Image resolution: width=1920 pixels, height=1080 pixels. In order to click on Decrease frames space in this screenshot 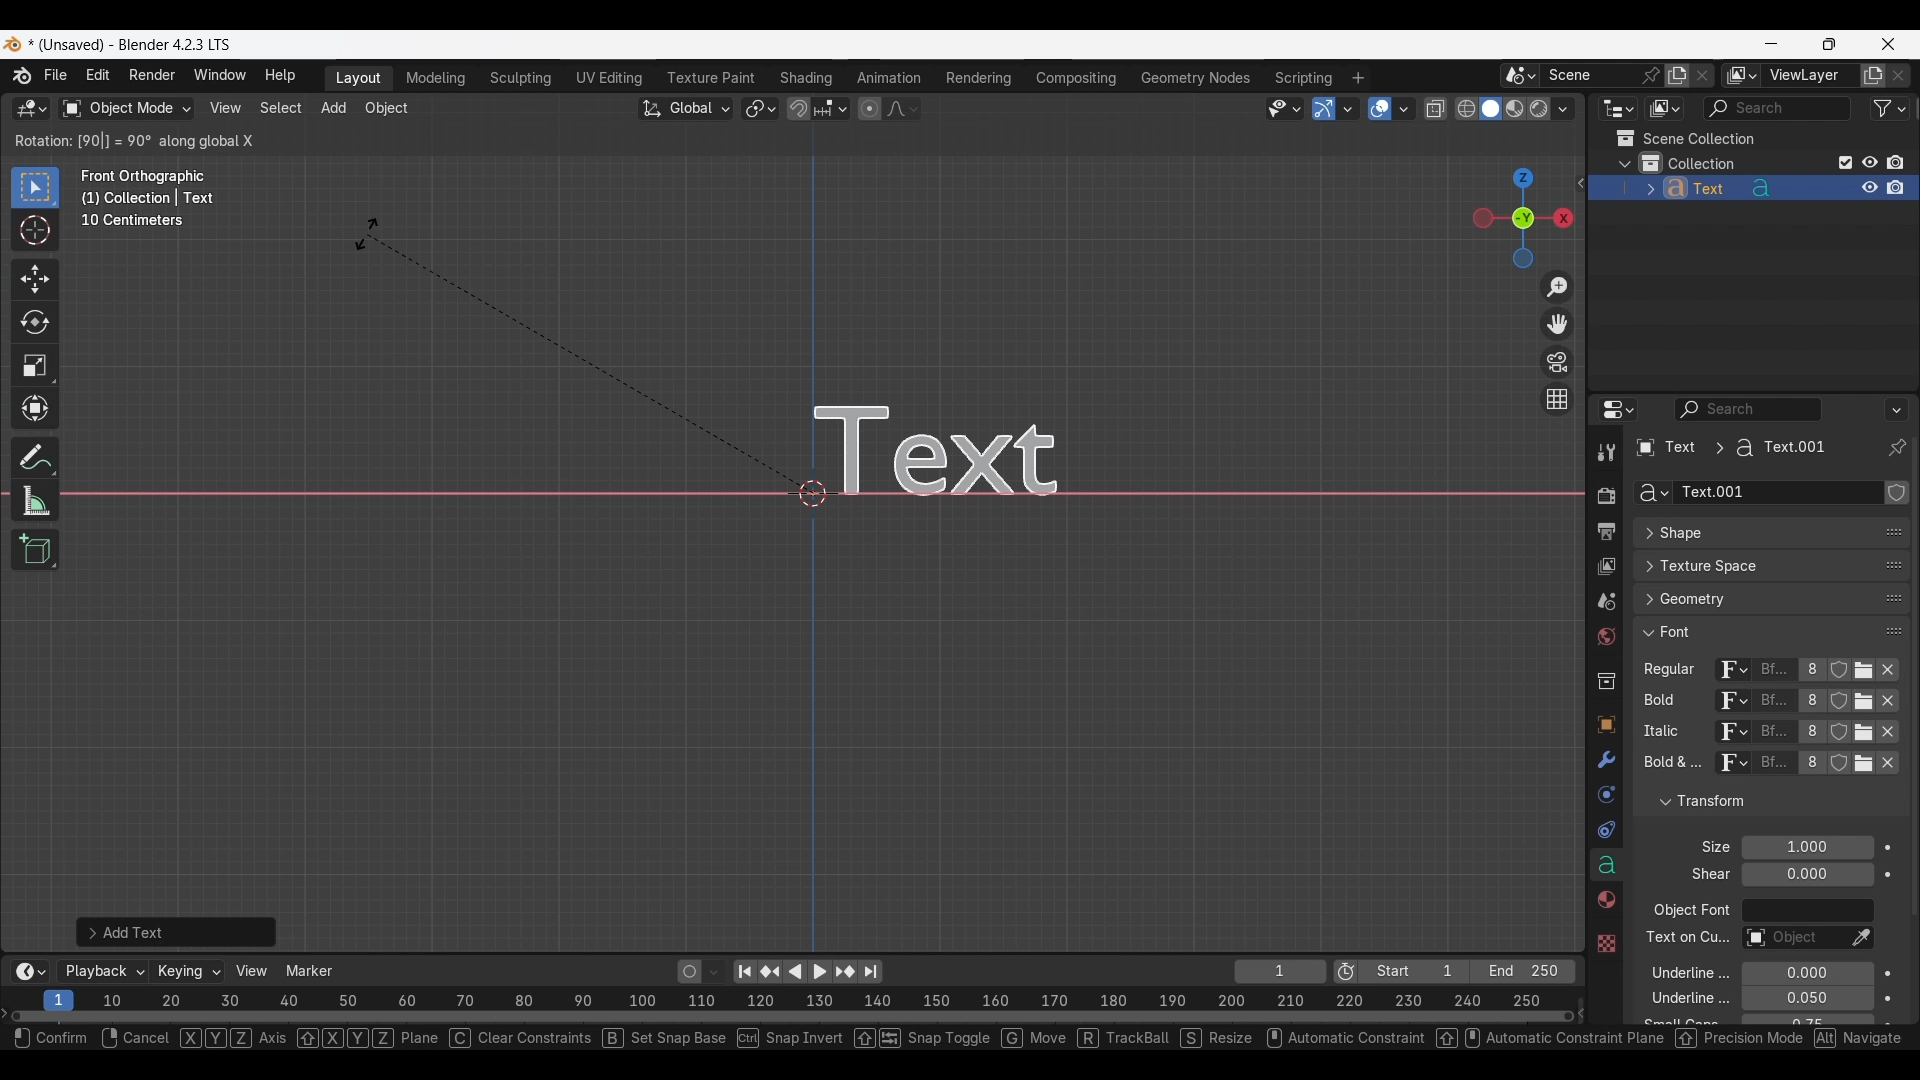, I will do `click(1582, 1012)`.